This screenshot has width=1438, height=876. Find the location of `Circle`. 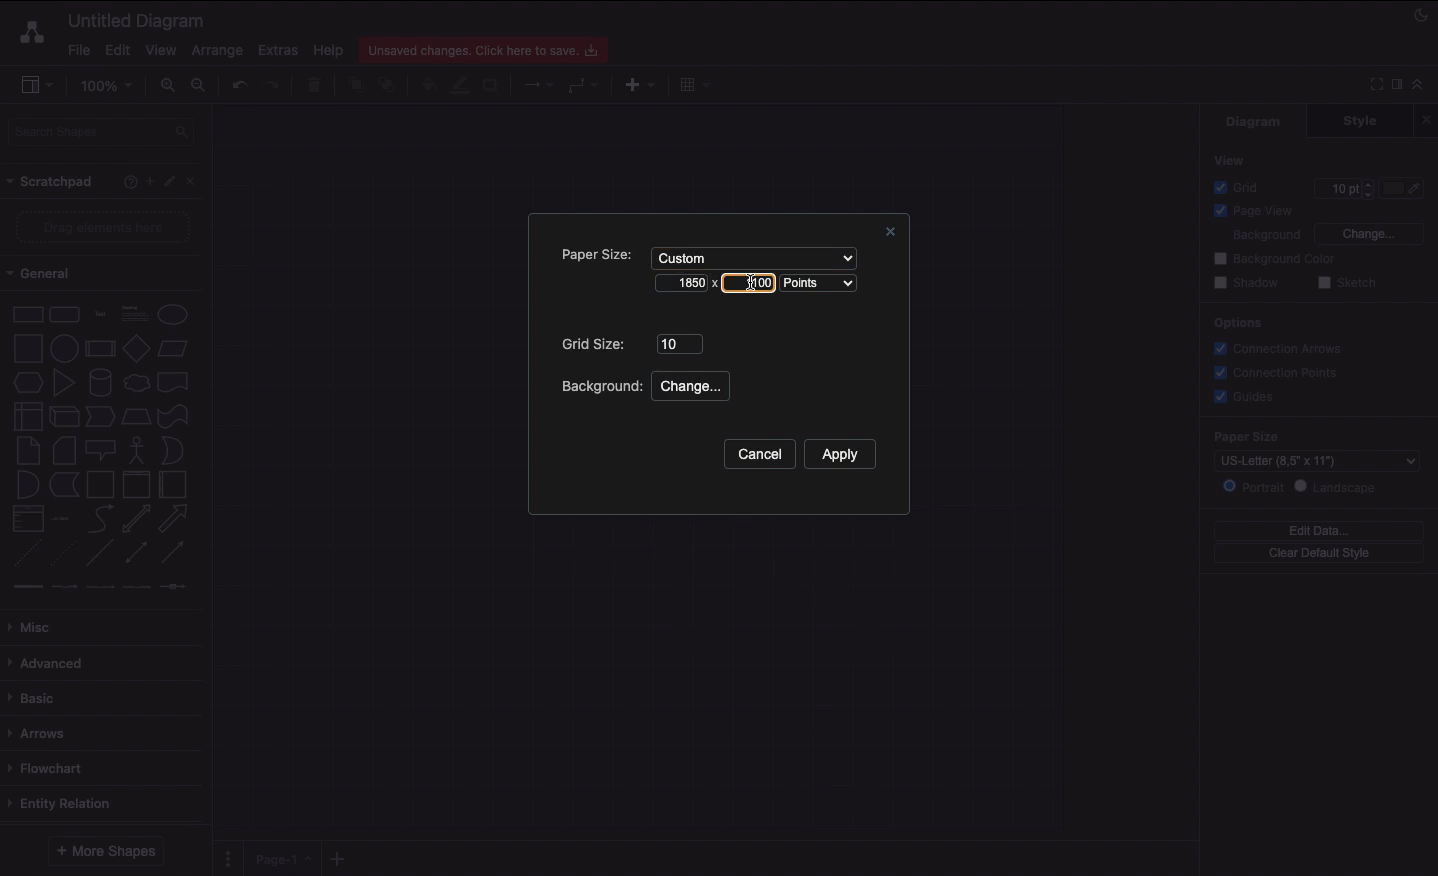

Circle is located at coordinates (173, 314).